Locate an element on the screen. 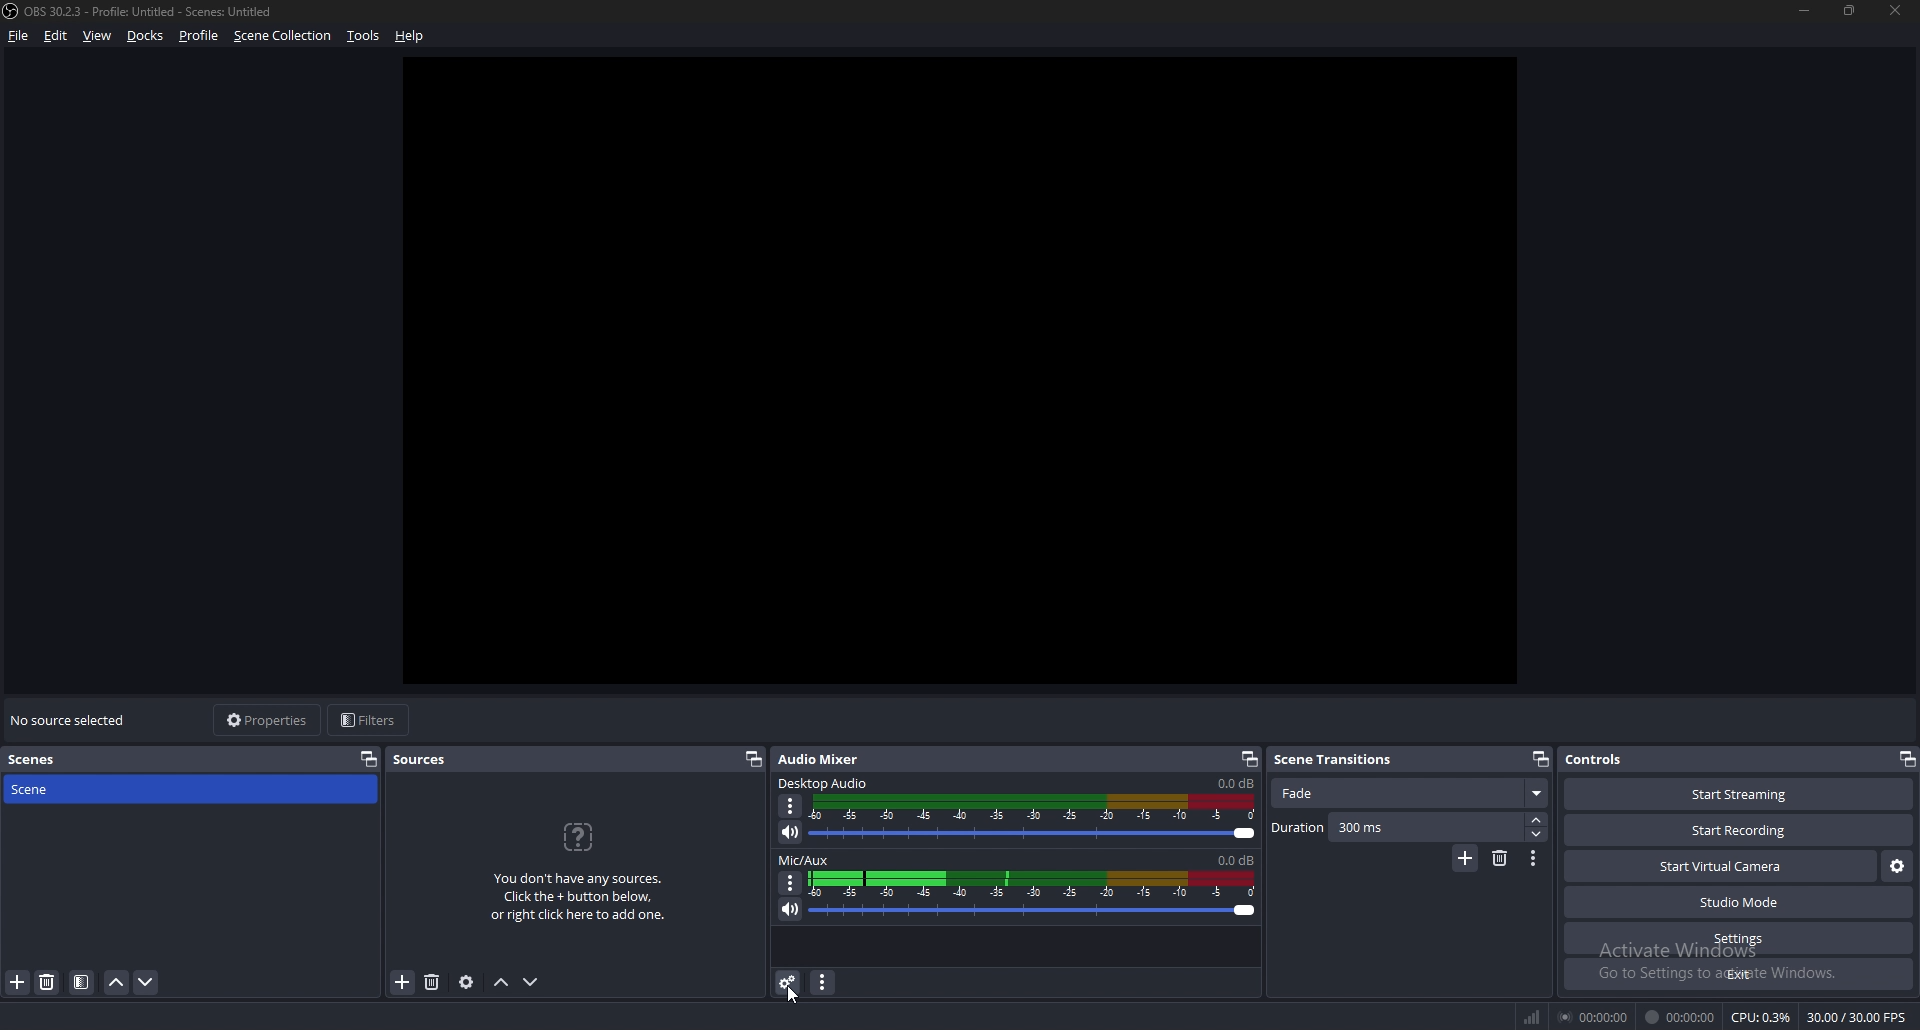  delete scene is located at coordinates (1502, 858).